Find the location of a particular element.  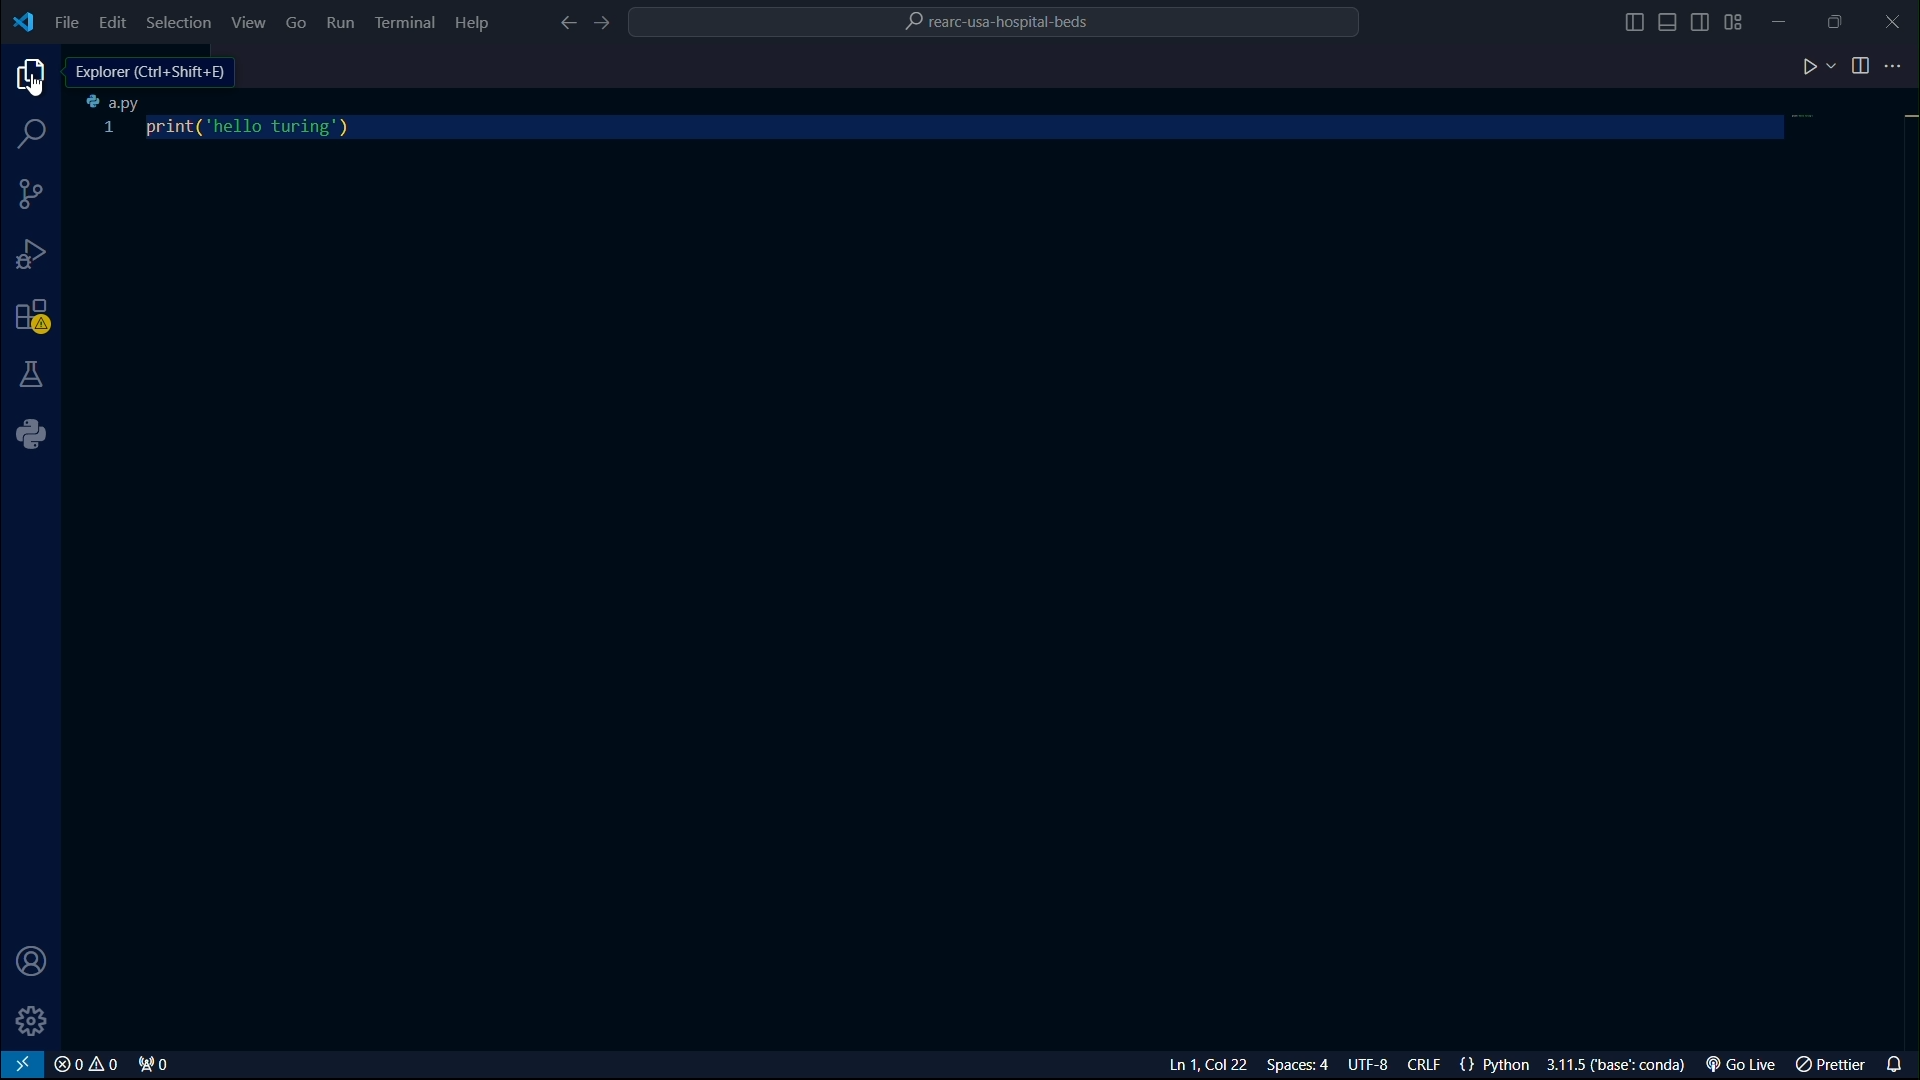

search is located at coordinates (32, 137).